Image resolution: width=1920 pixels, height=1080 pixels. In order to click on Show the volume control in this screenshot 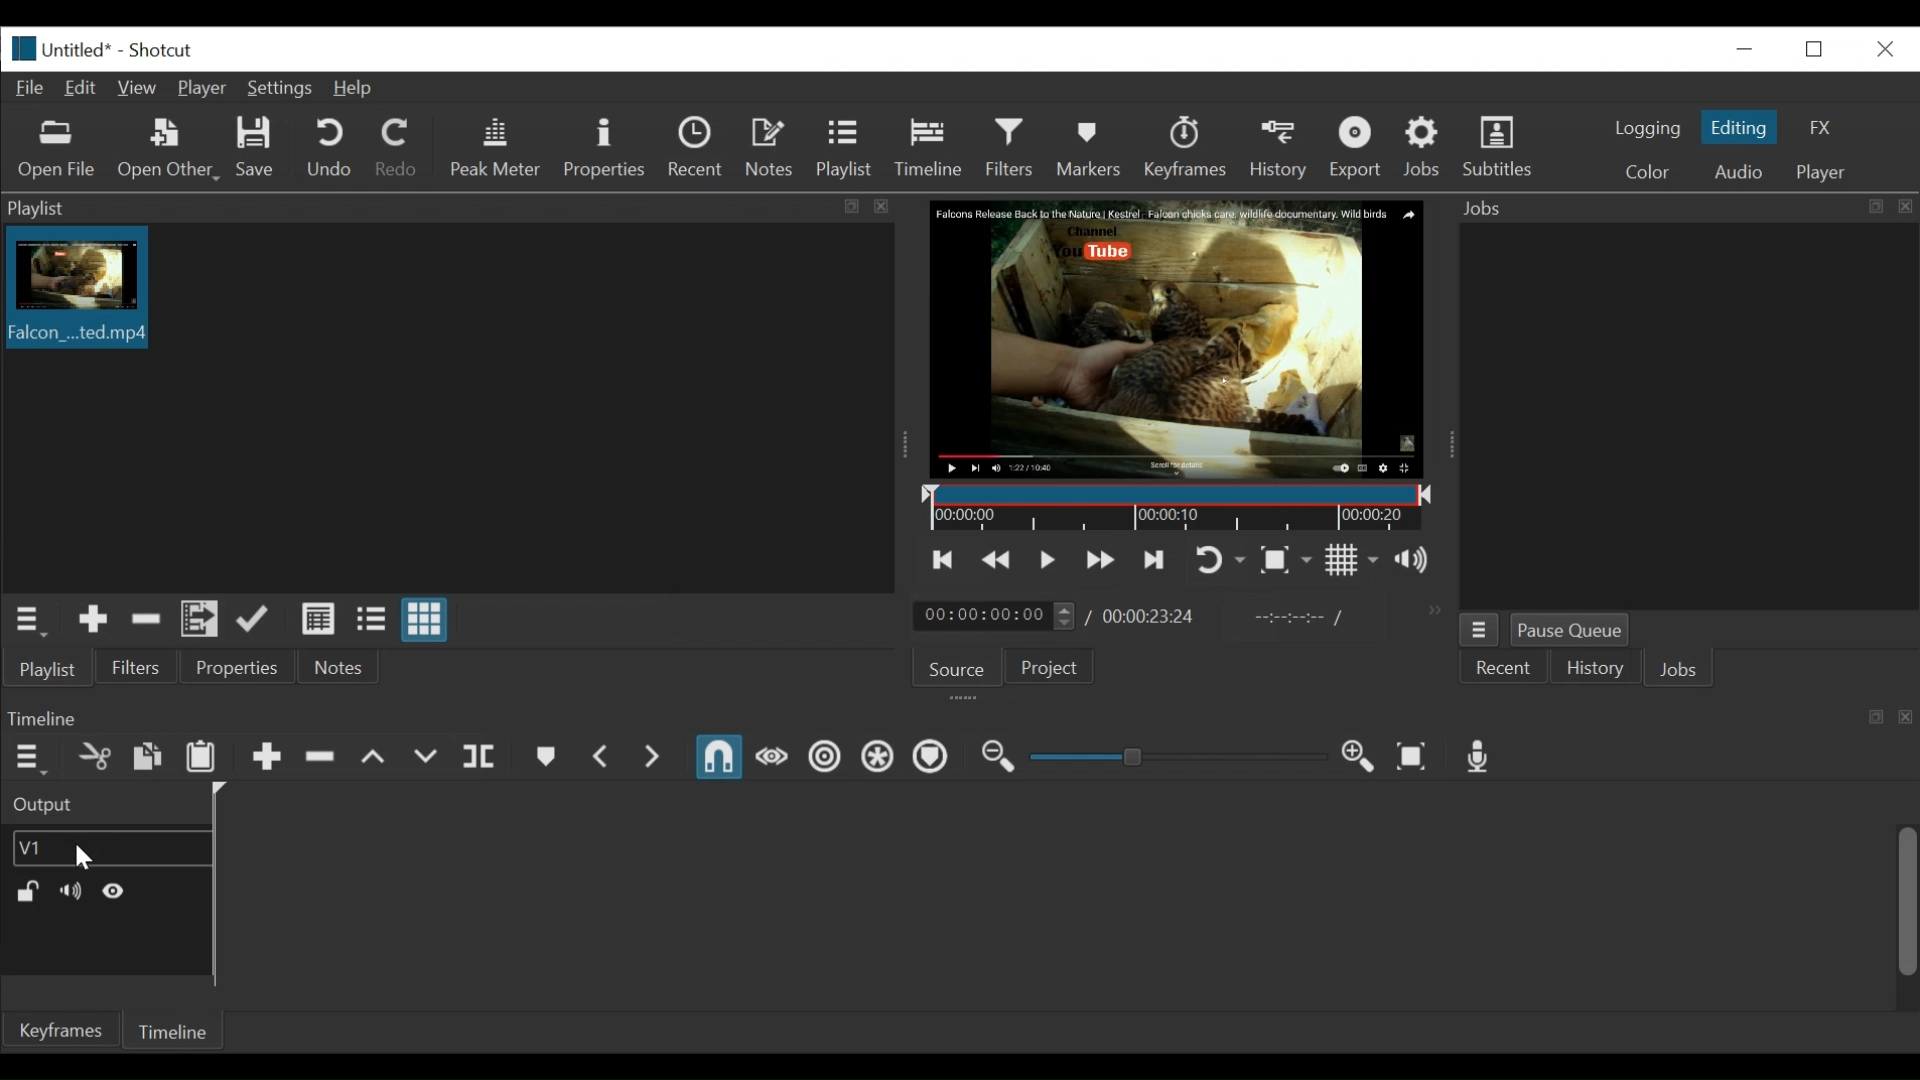, I will do `click(1414, 558)`.